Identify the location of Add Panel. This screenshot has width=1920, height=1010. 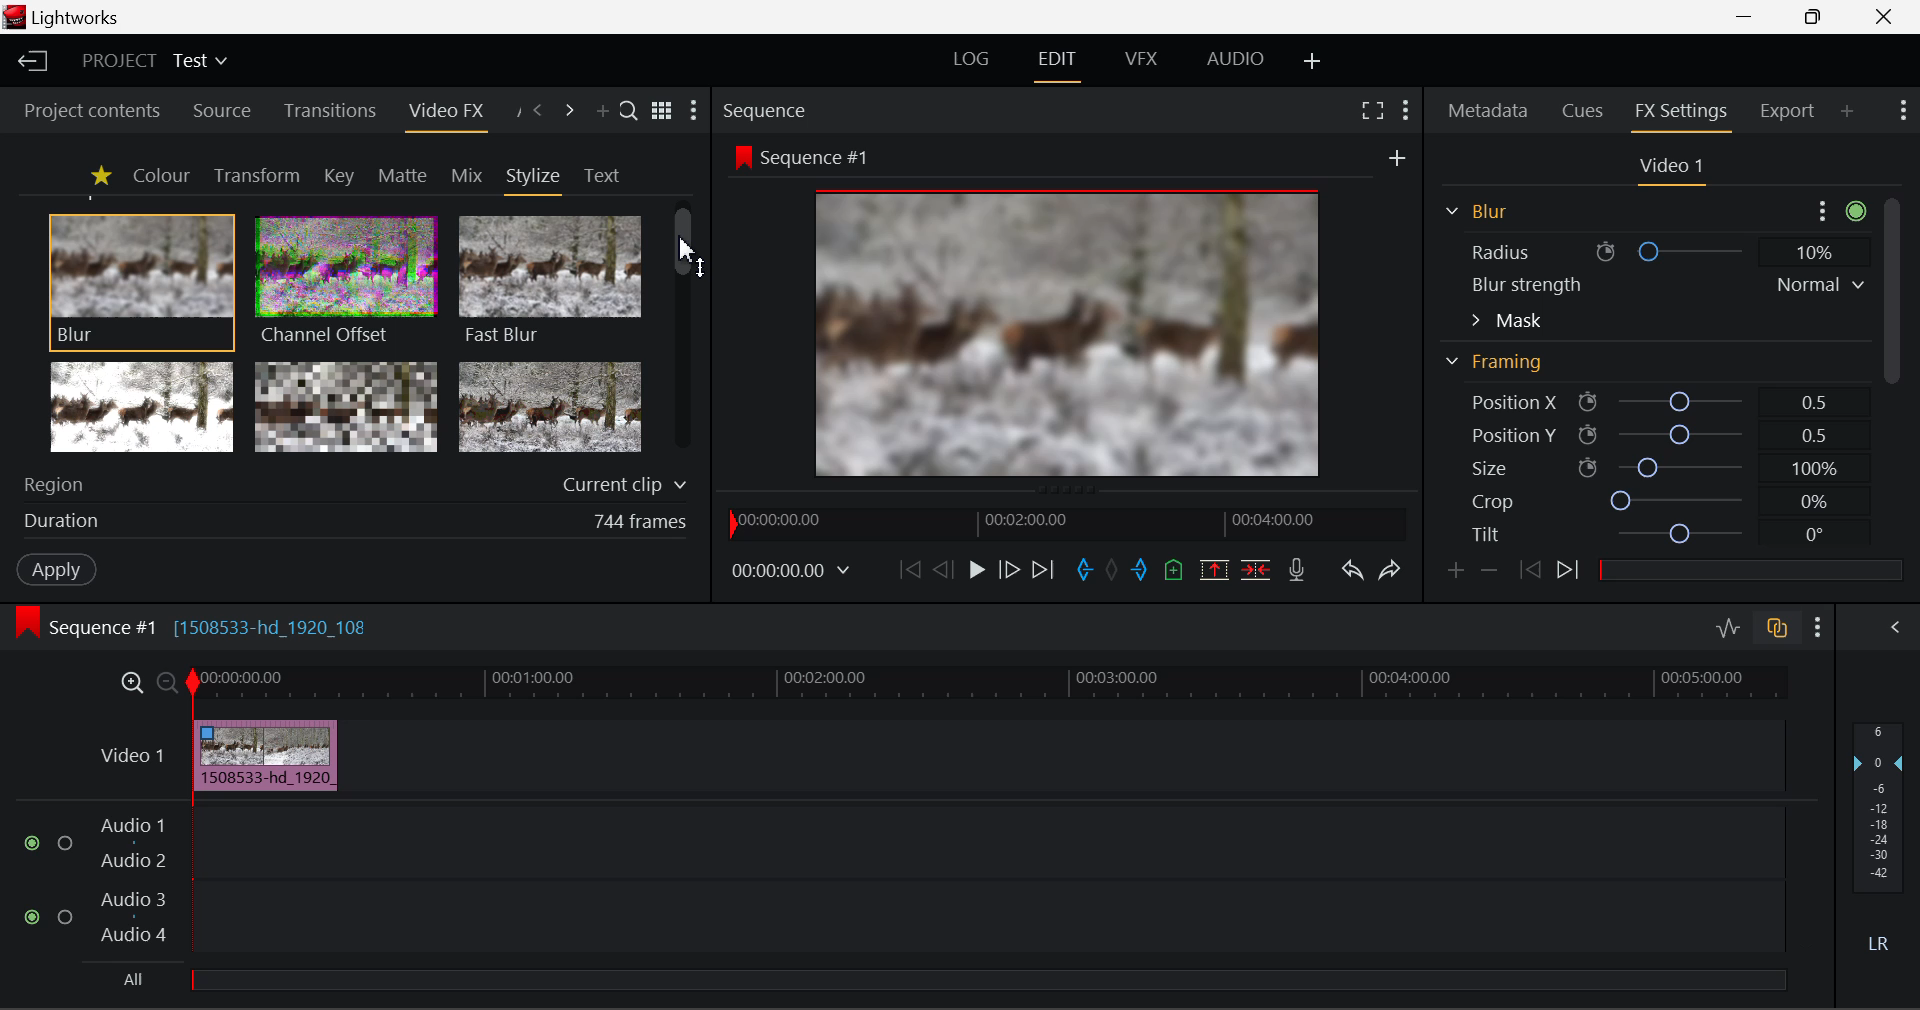
(602, 113).